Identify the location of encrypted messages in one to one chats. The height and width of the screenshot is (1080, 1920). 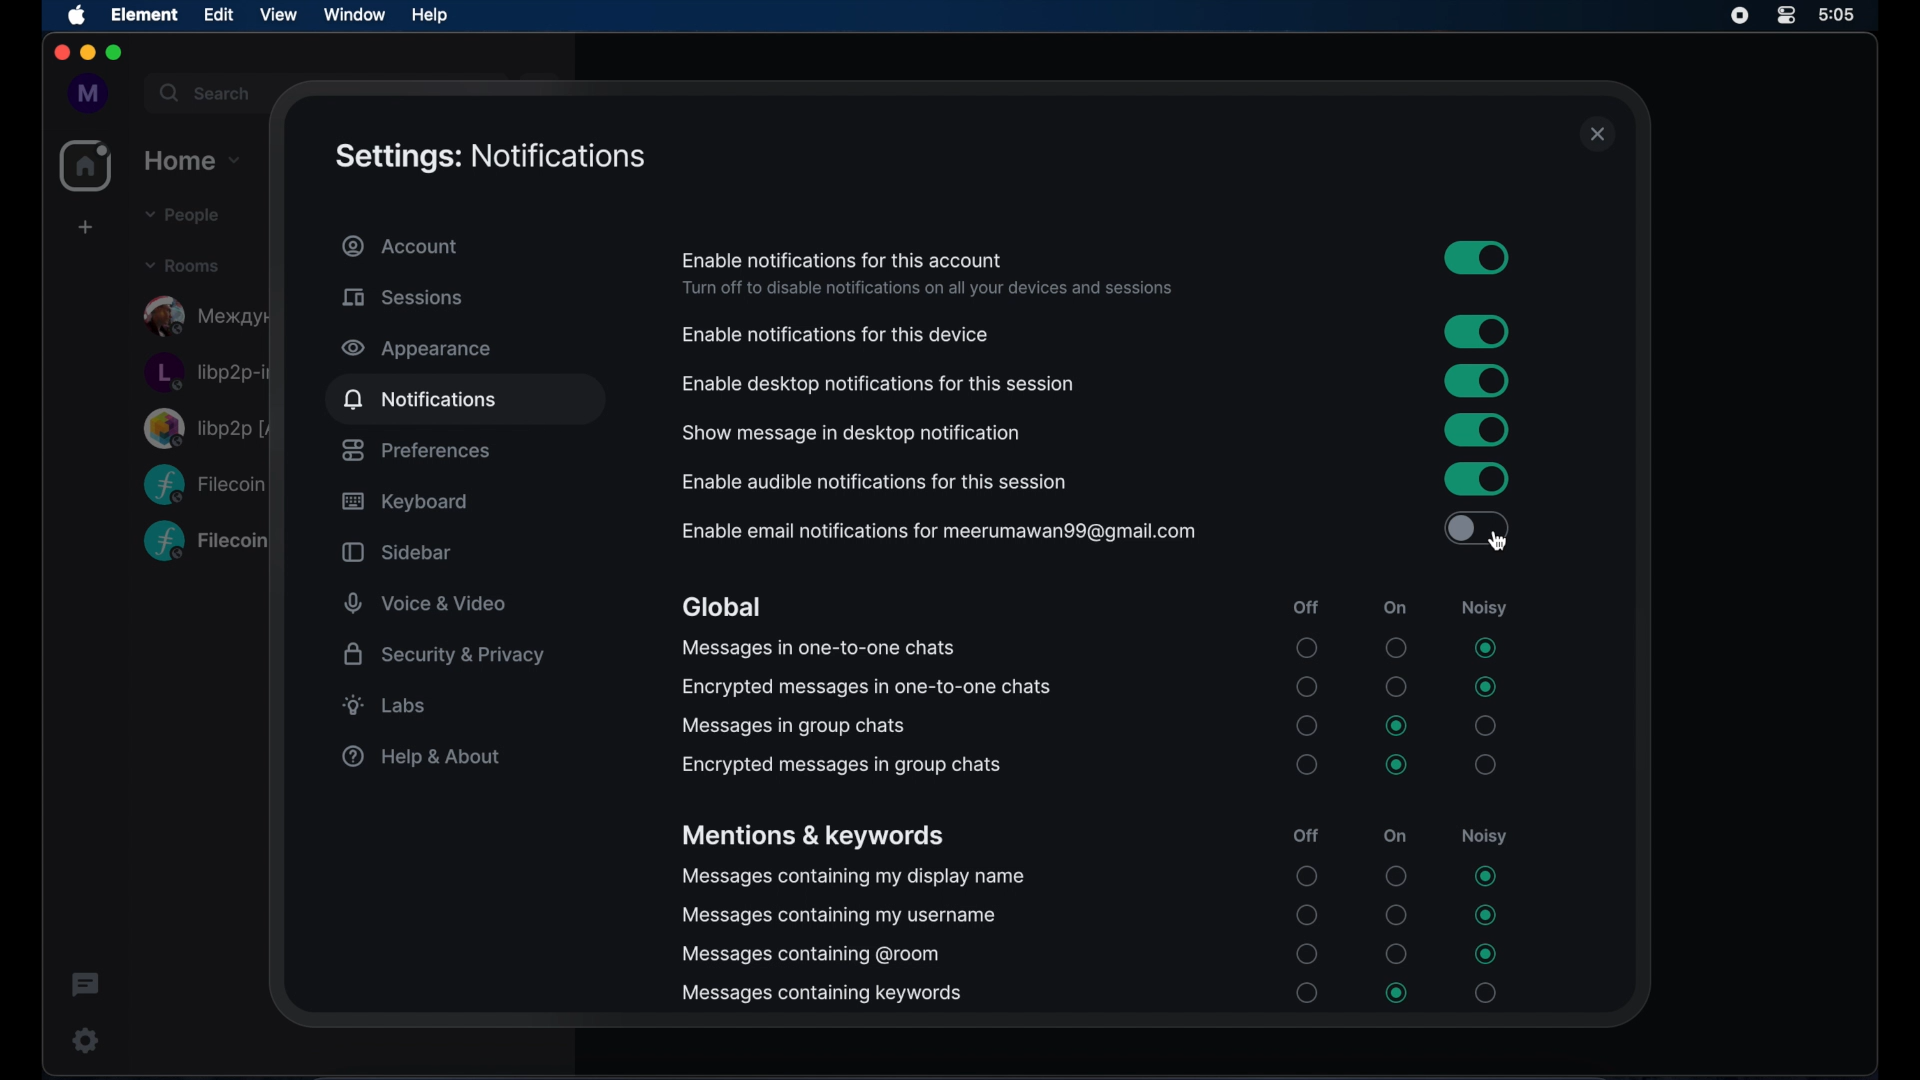
(866, 686).